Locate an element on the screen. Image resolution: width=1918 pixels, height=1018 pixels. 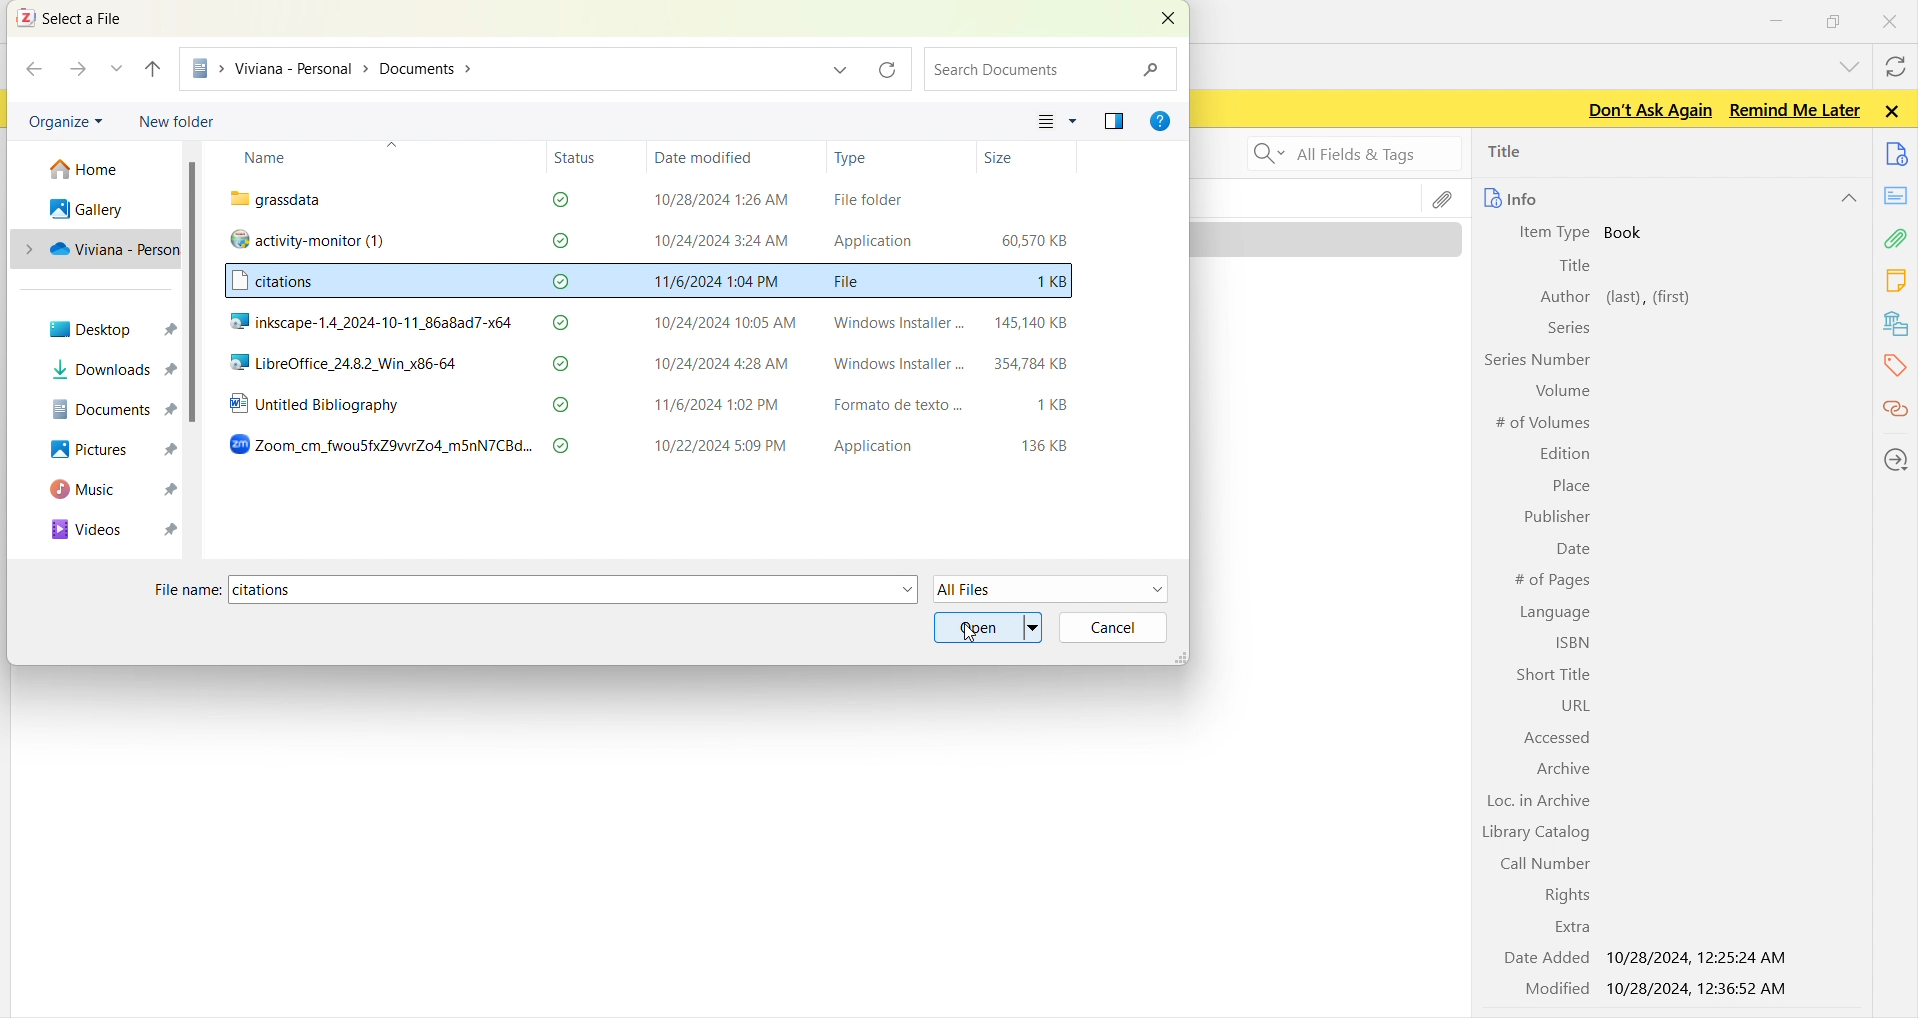
Date modified is located at coordinates (706, 158).